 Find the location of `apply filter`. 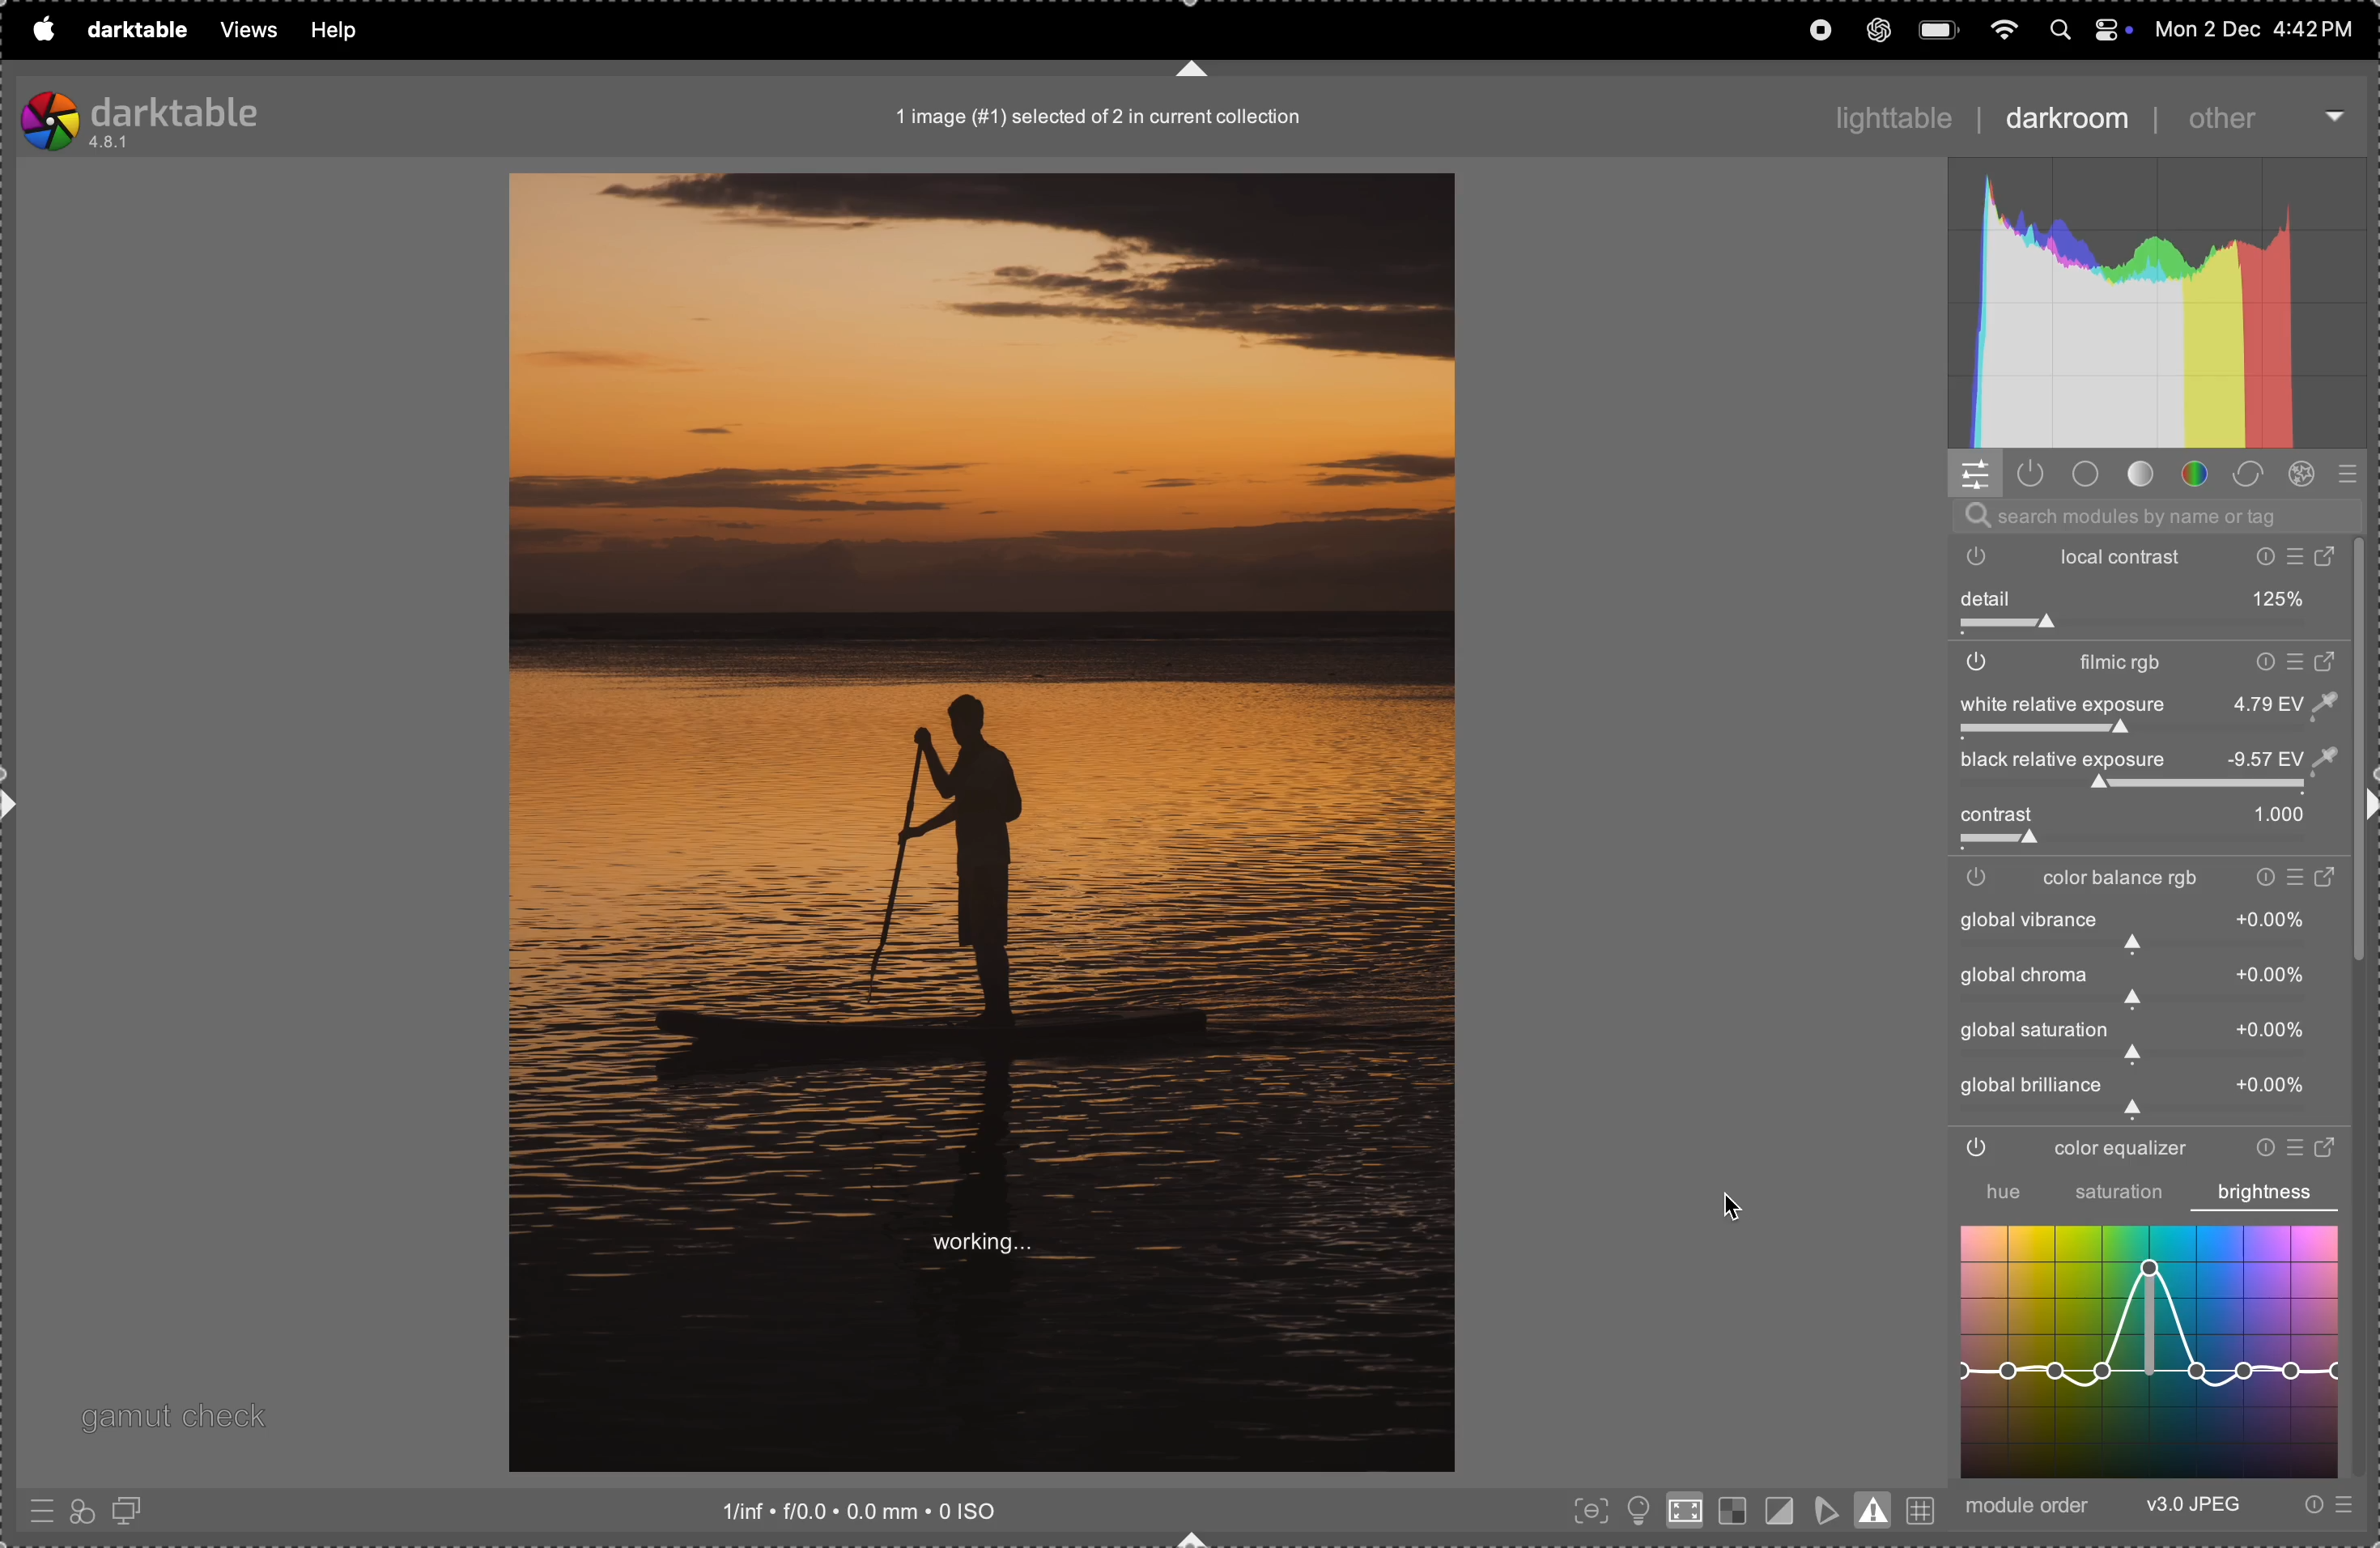

apply filter is located at coordinates (81, 1509).